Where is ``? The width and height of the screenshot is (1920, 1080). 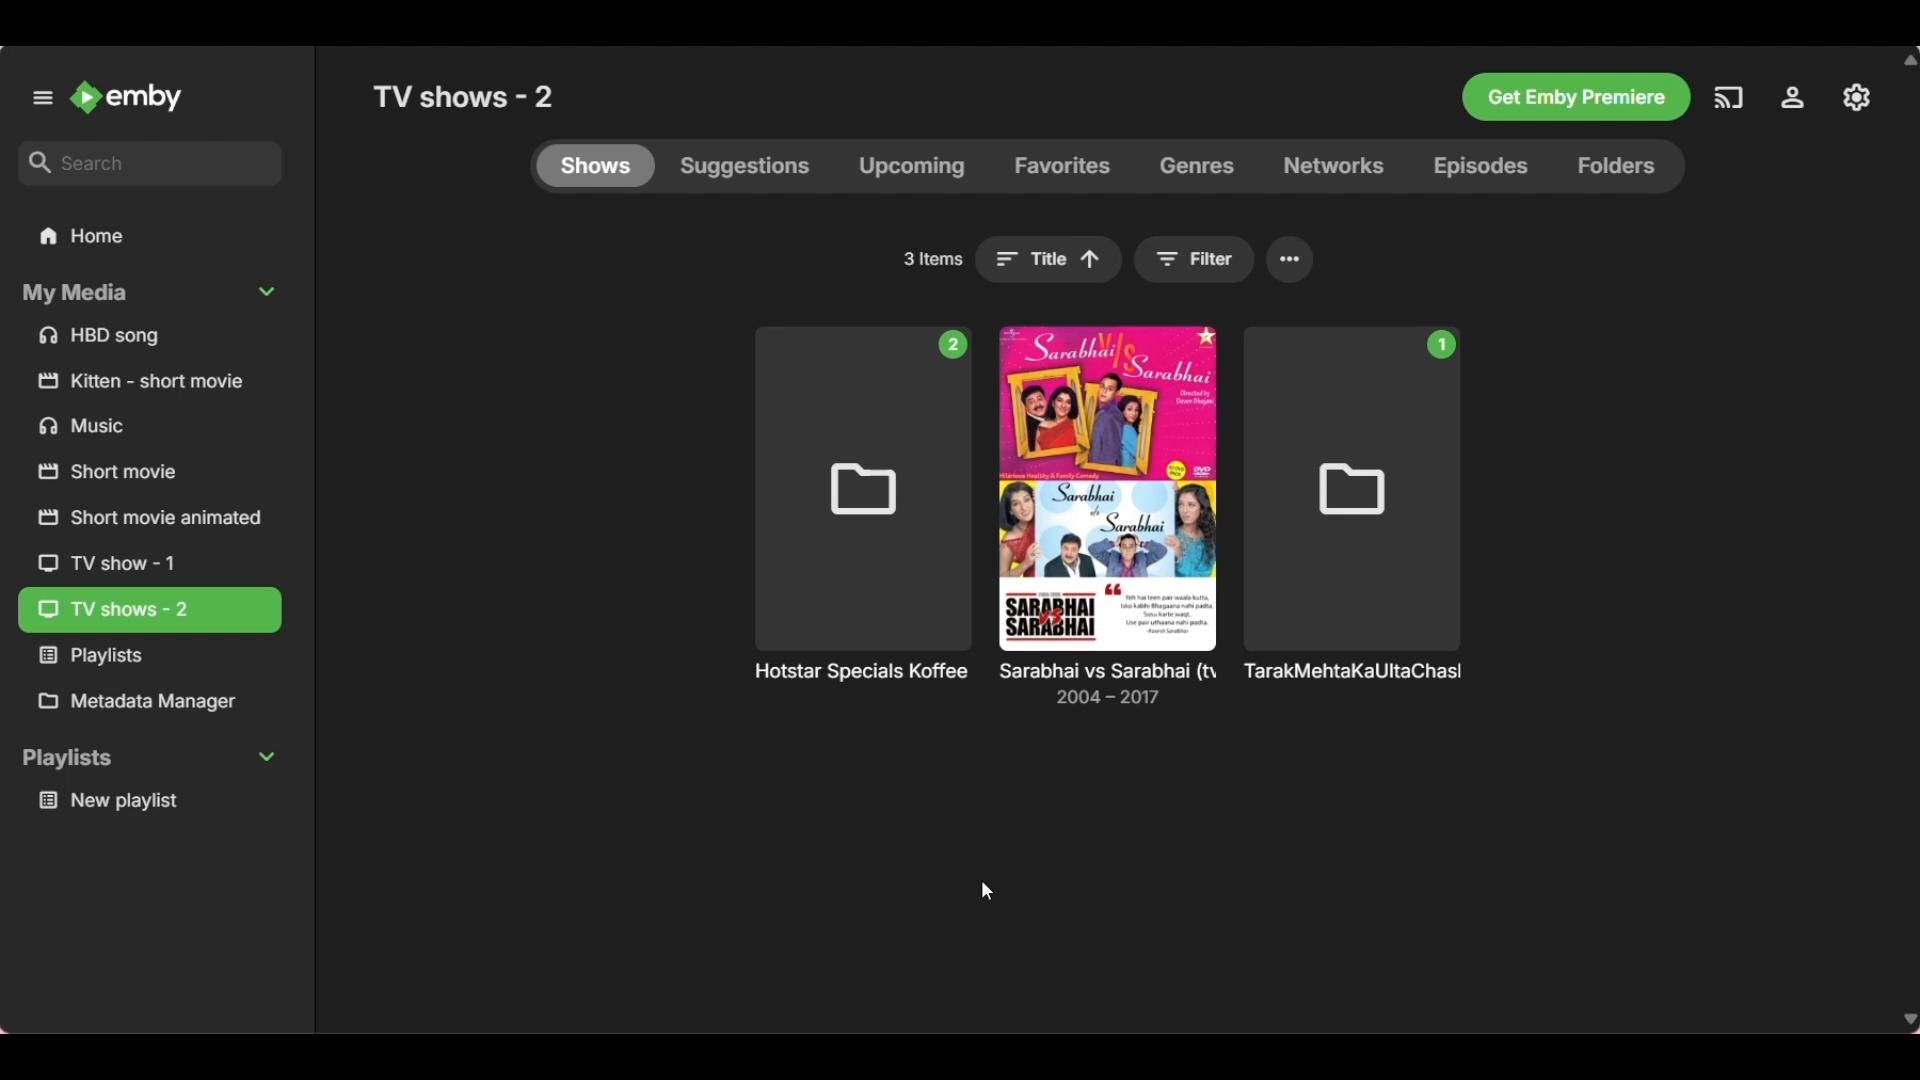  is located at coordinates (1352, 504).